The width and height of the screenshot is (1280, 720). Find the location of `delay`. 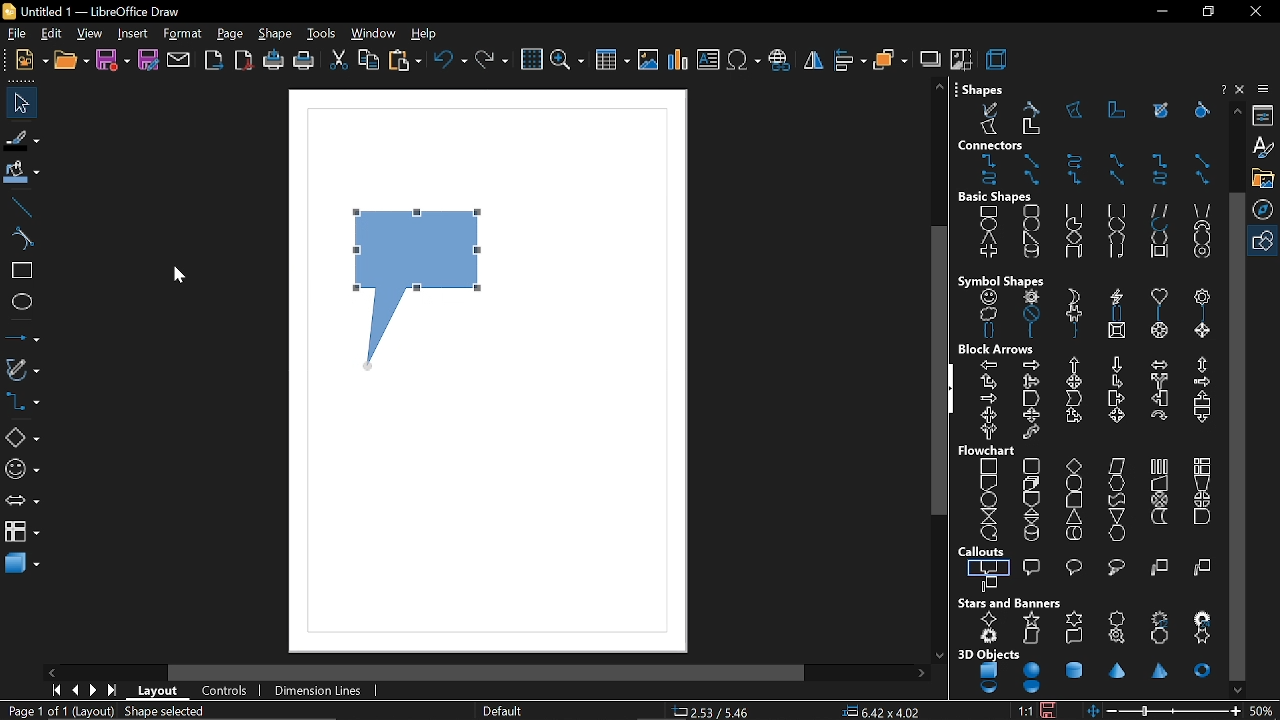

delay is located at coordinates (1201, 517).